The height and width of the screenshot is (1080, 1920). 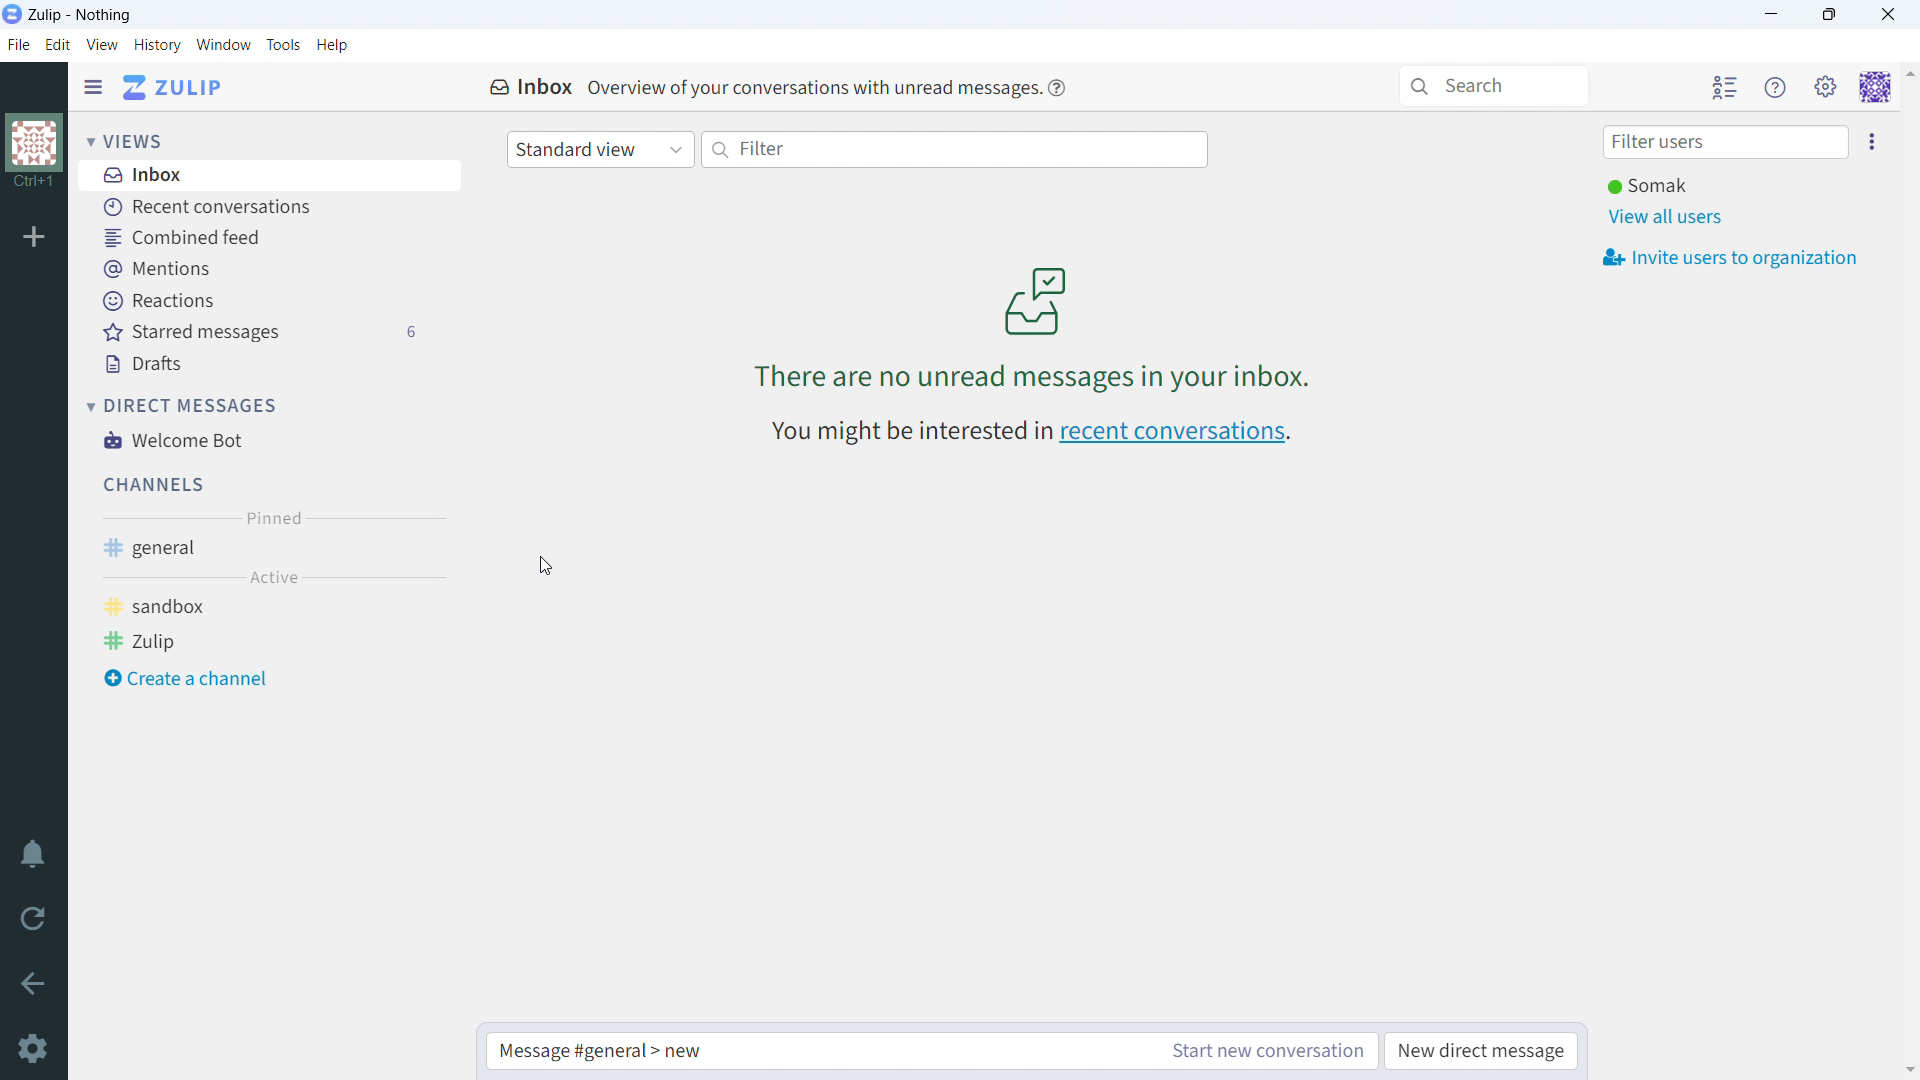 I want to click on view, so click(x=101, y=44).